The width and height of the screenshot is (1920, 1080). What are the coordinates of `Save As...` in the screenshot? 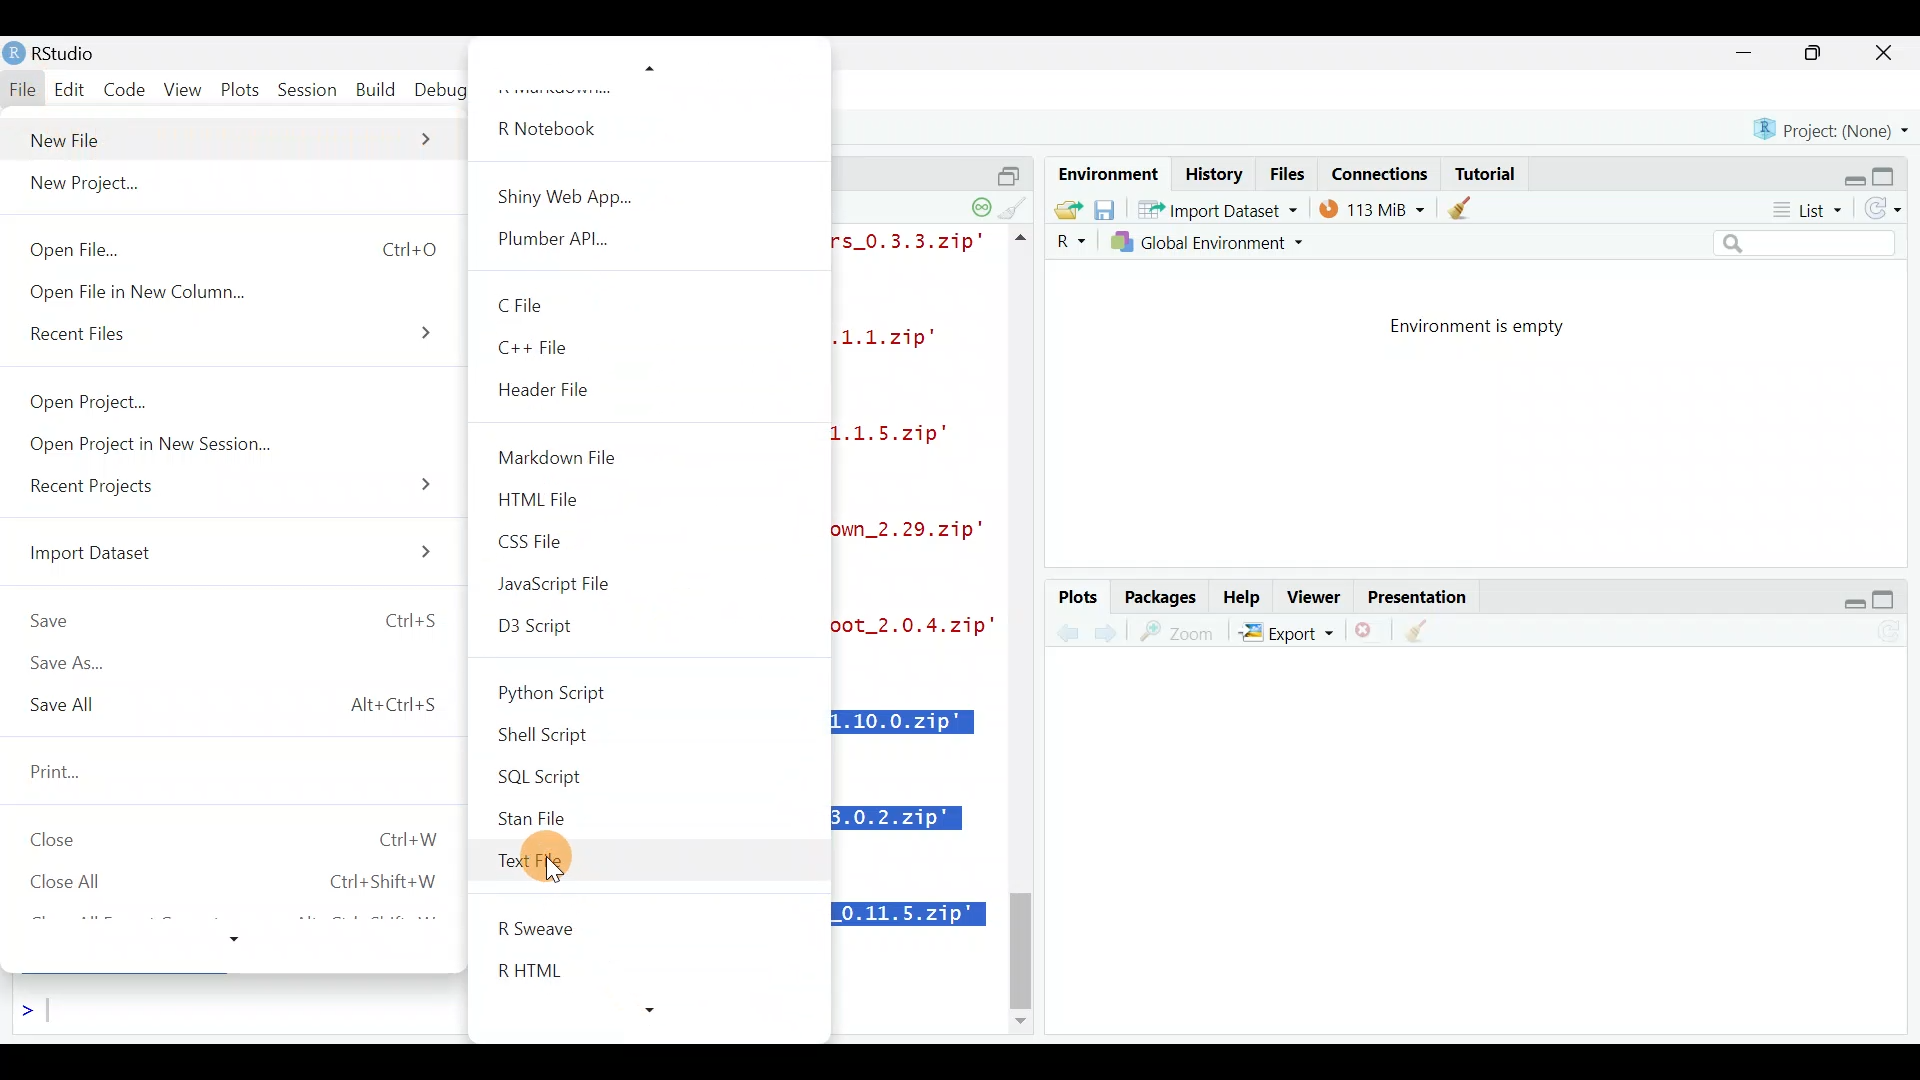 It's located at (91, 667).